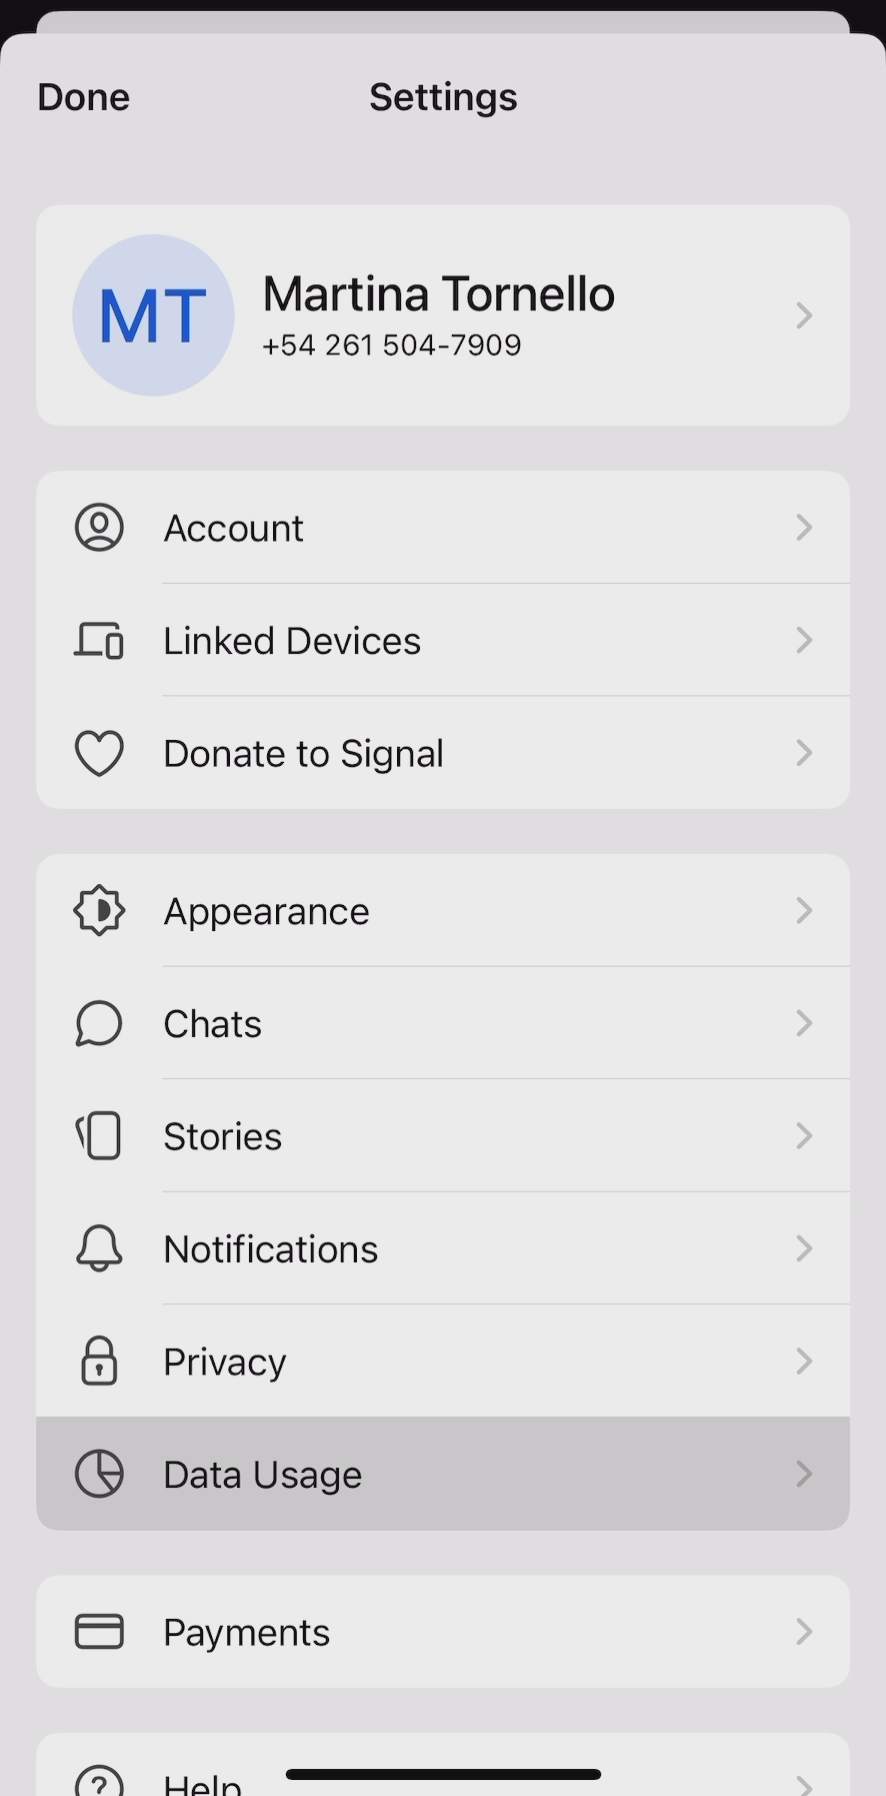  What do you see at coordinates (450, 1359) in the screenshot?
I see `privacy` at bounding box center [450, 1359].